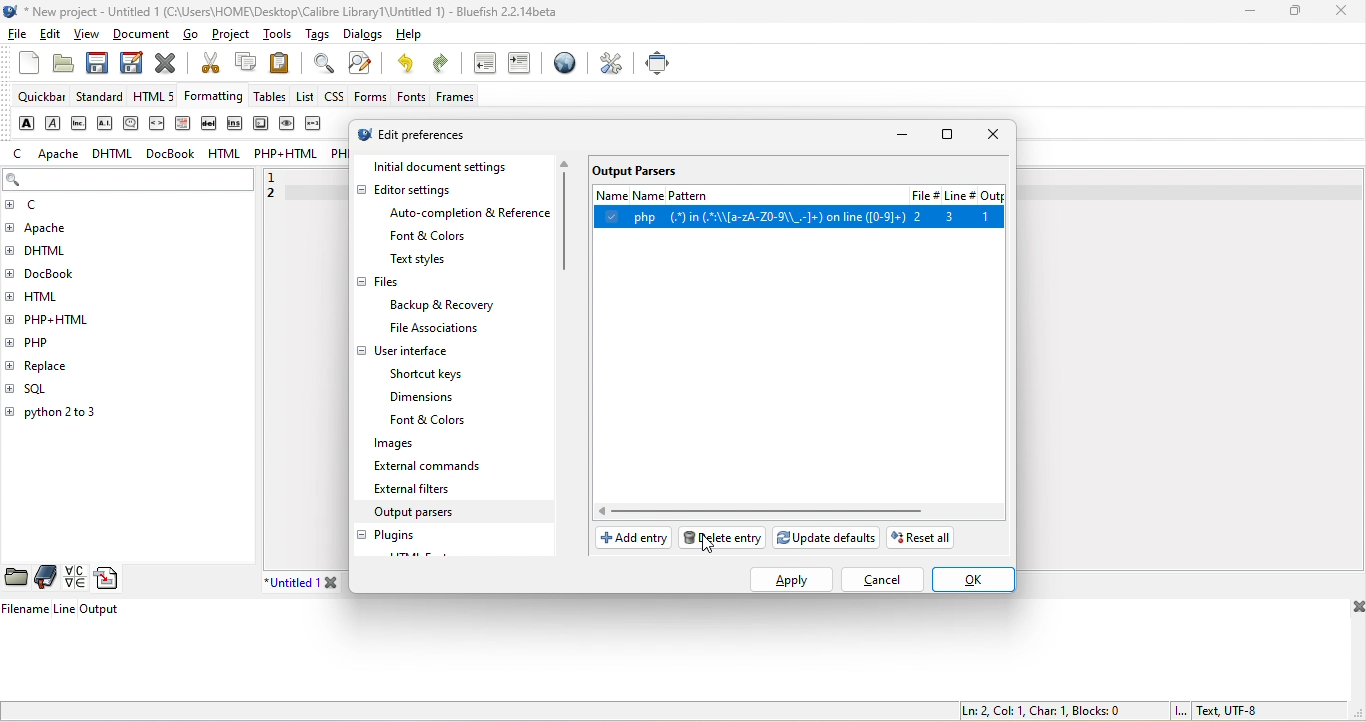 The image size is (1366, 722). Describe the element at coordinates (1039, 710) in the screenshot. I see `ln 2, col 1, char 1, blocks 0` at that location.